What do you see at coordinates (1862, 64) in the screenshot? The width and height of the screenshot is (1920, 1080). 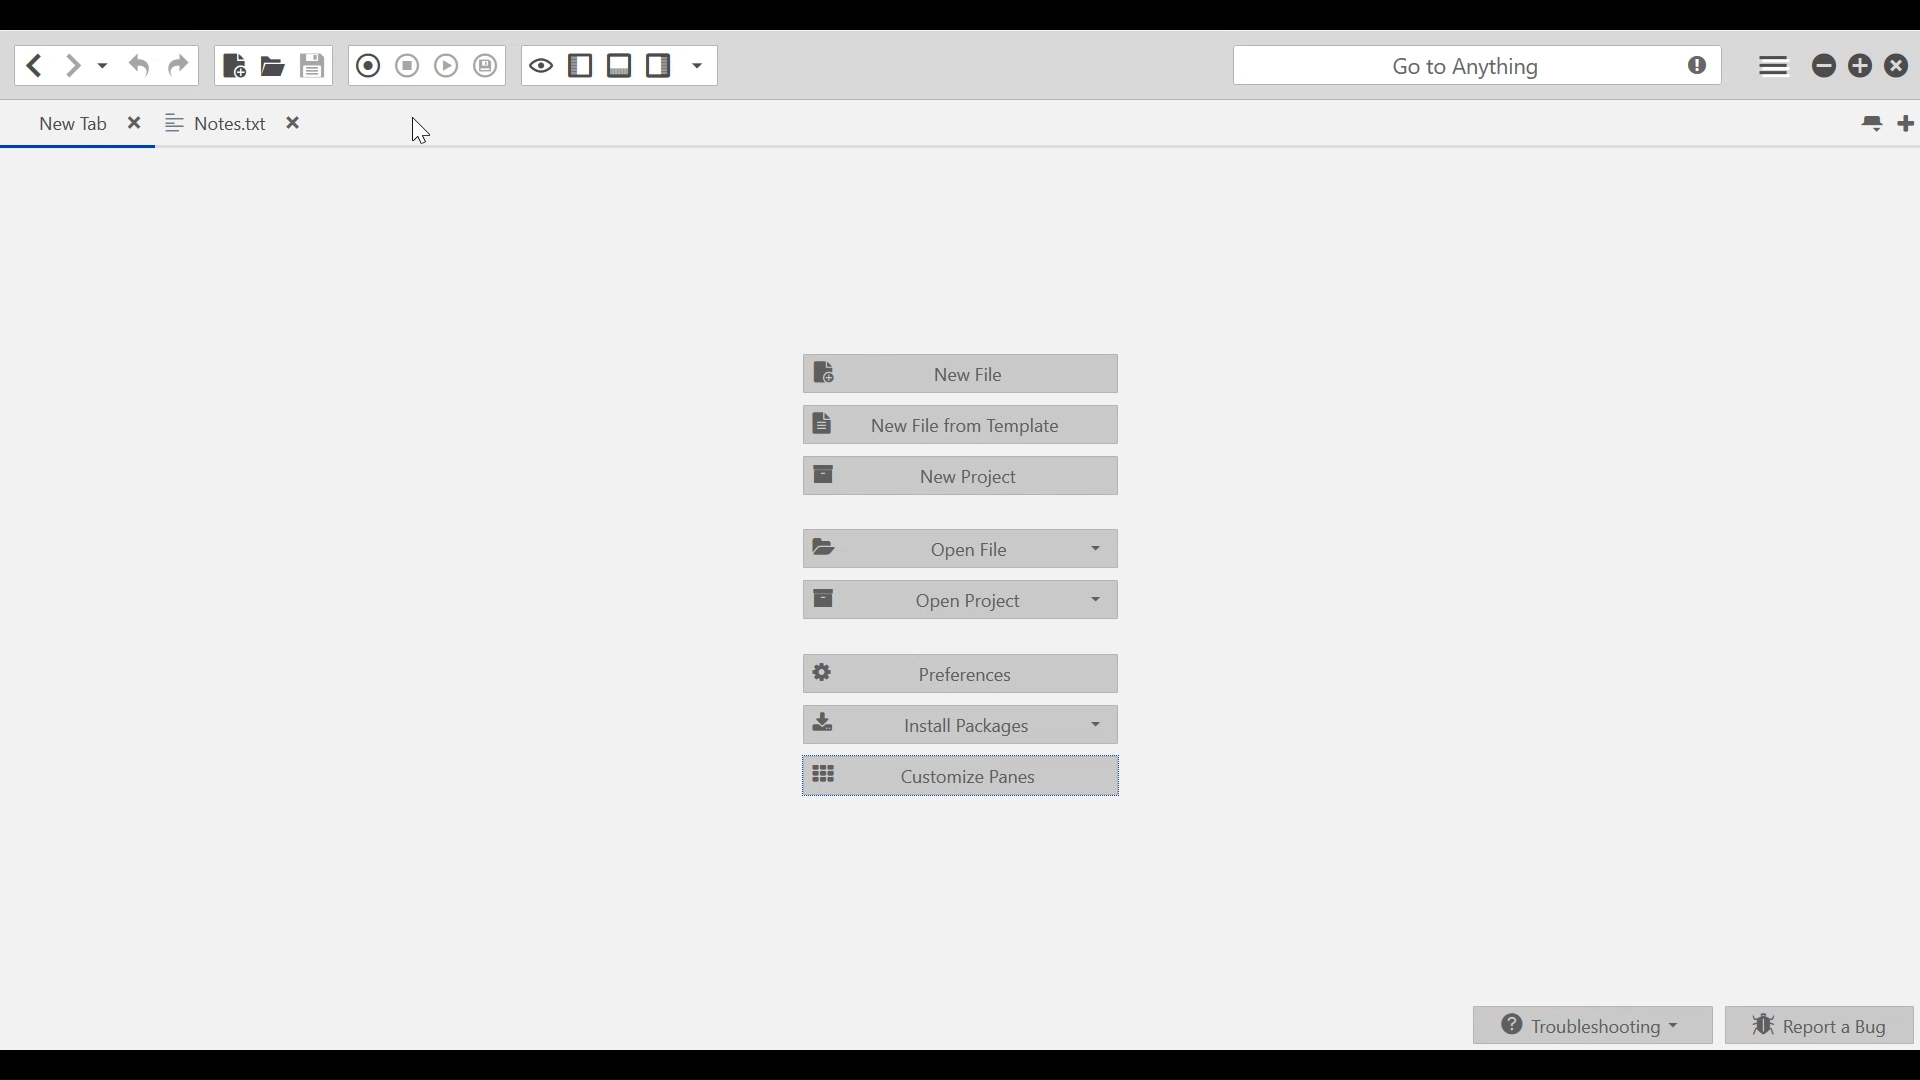 I see `restore` at bounding box center [1862, 64].